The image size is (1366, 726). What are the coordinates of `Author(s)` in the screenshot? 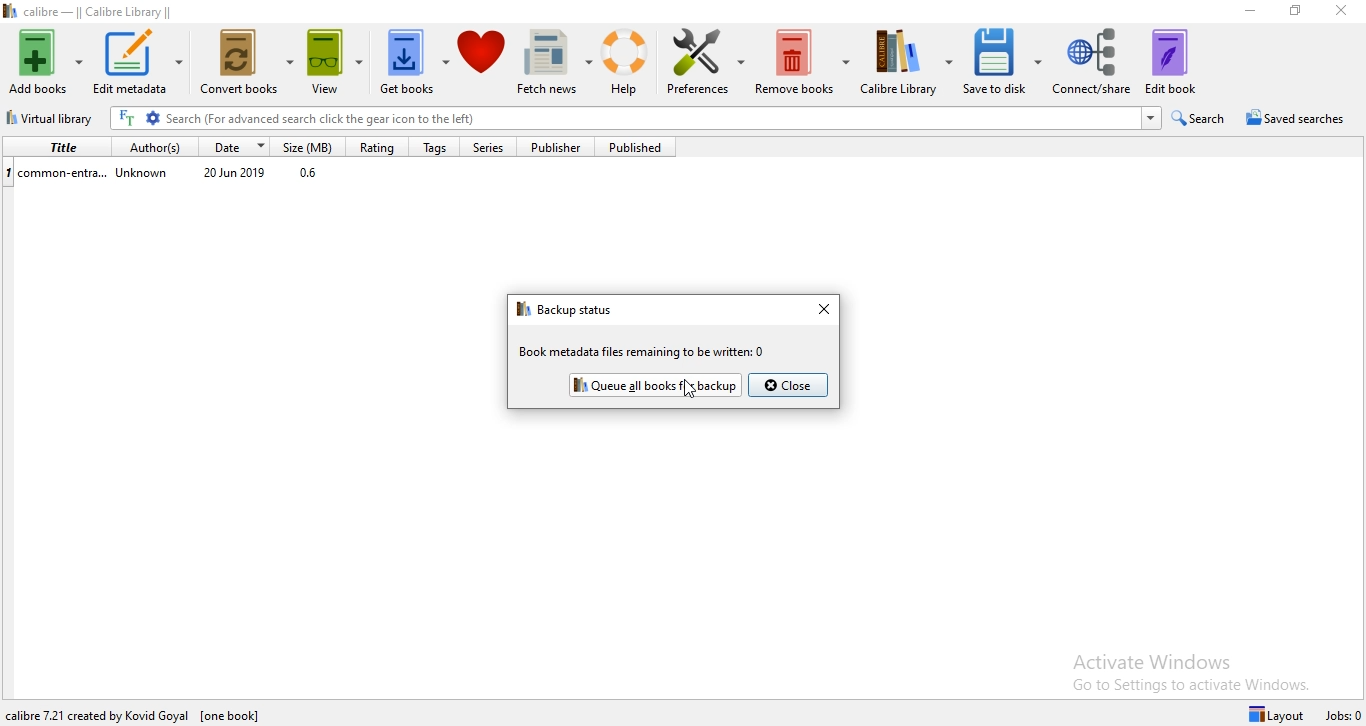 It's located at (150, 146).